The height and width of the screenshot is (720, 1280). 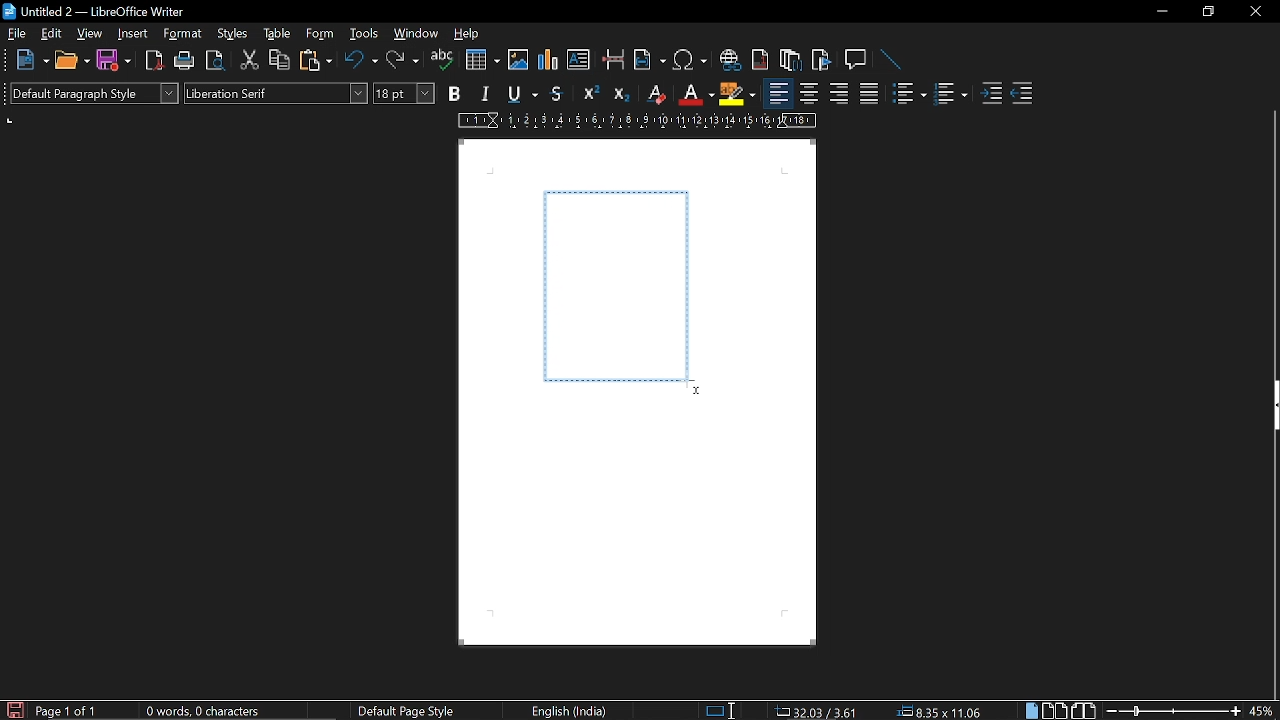 What do you see at coordinates (822, 60) in the screenshot?
I see `insert bookmark` at bounding box center [822, 60].